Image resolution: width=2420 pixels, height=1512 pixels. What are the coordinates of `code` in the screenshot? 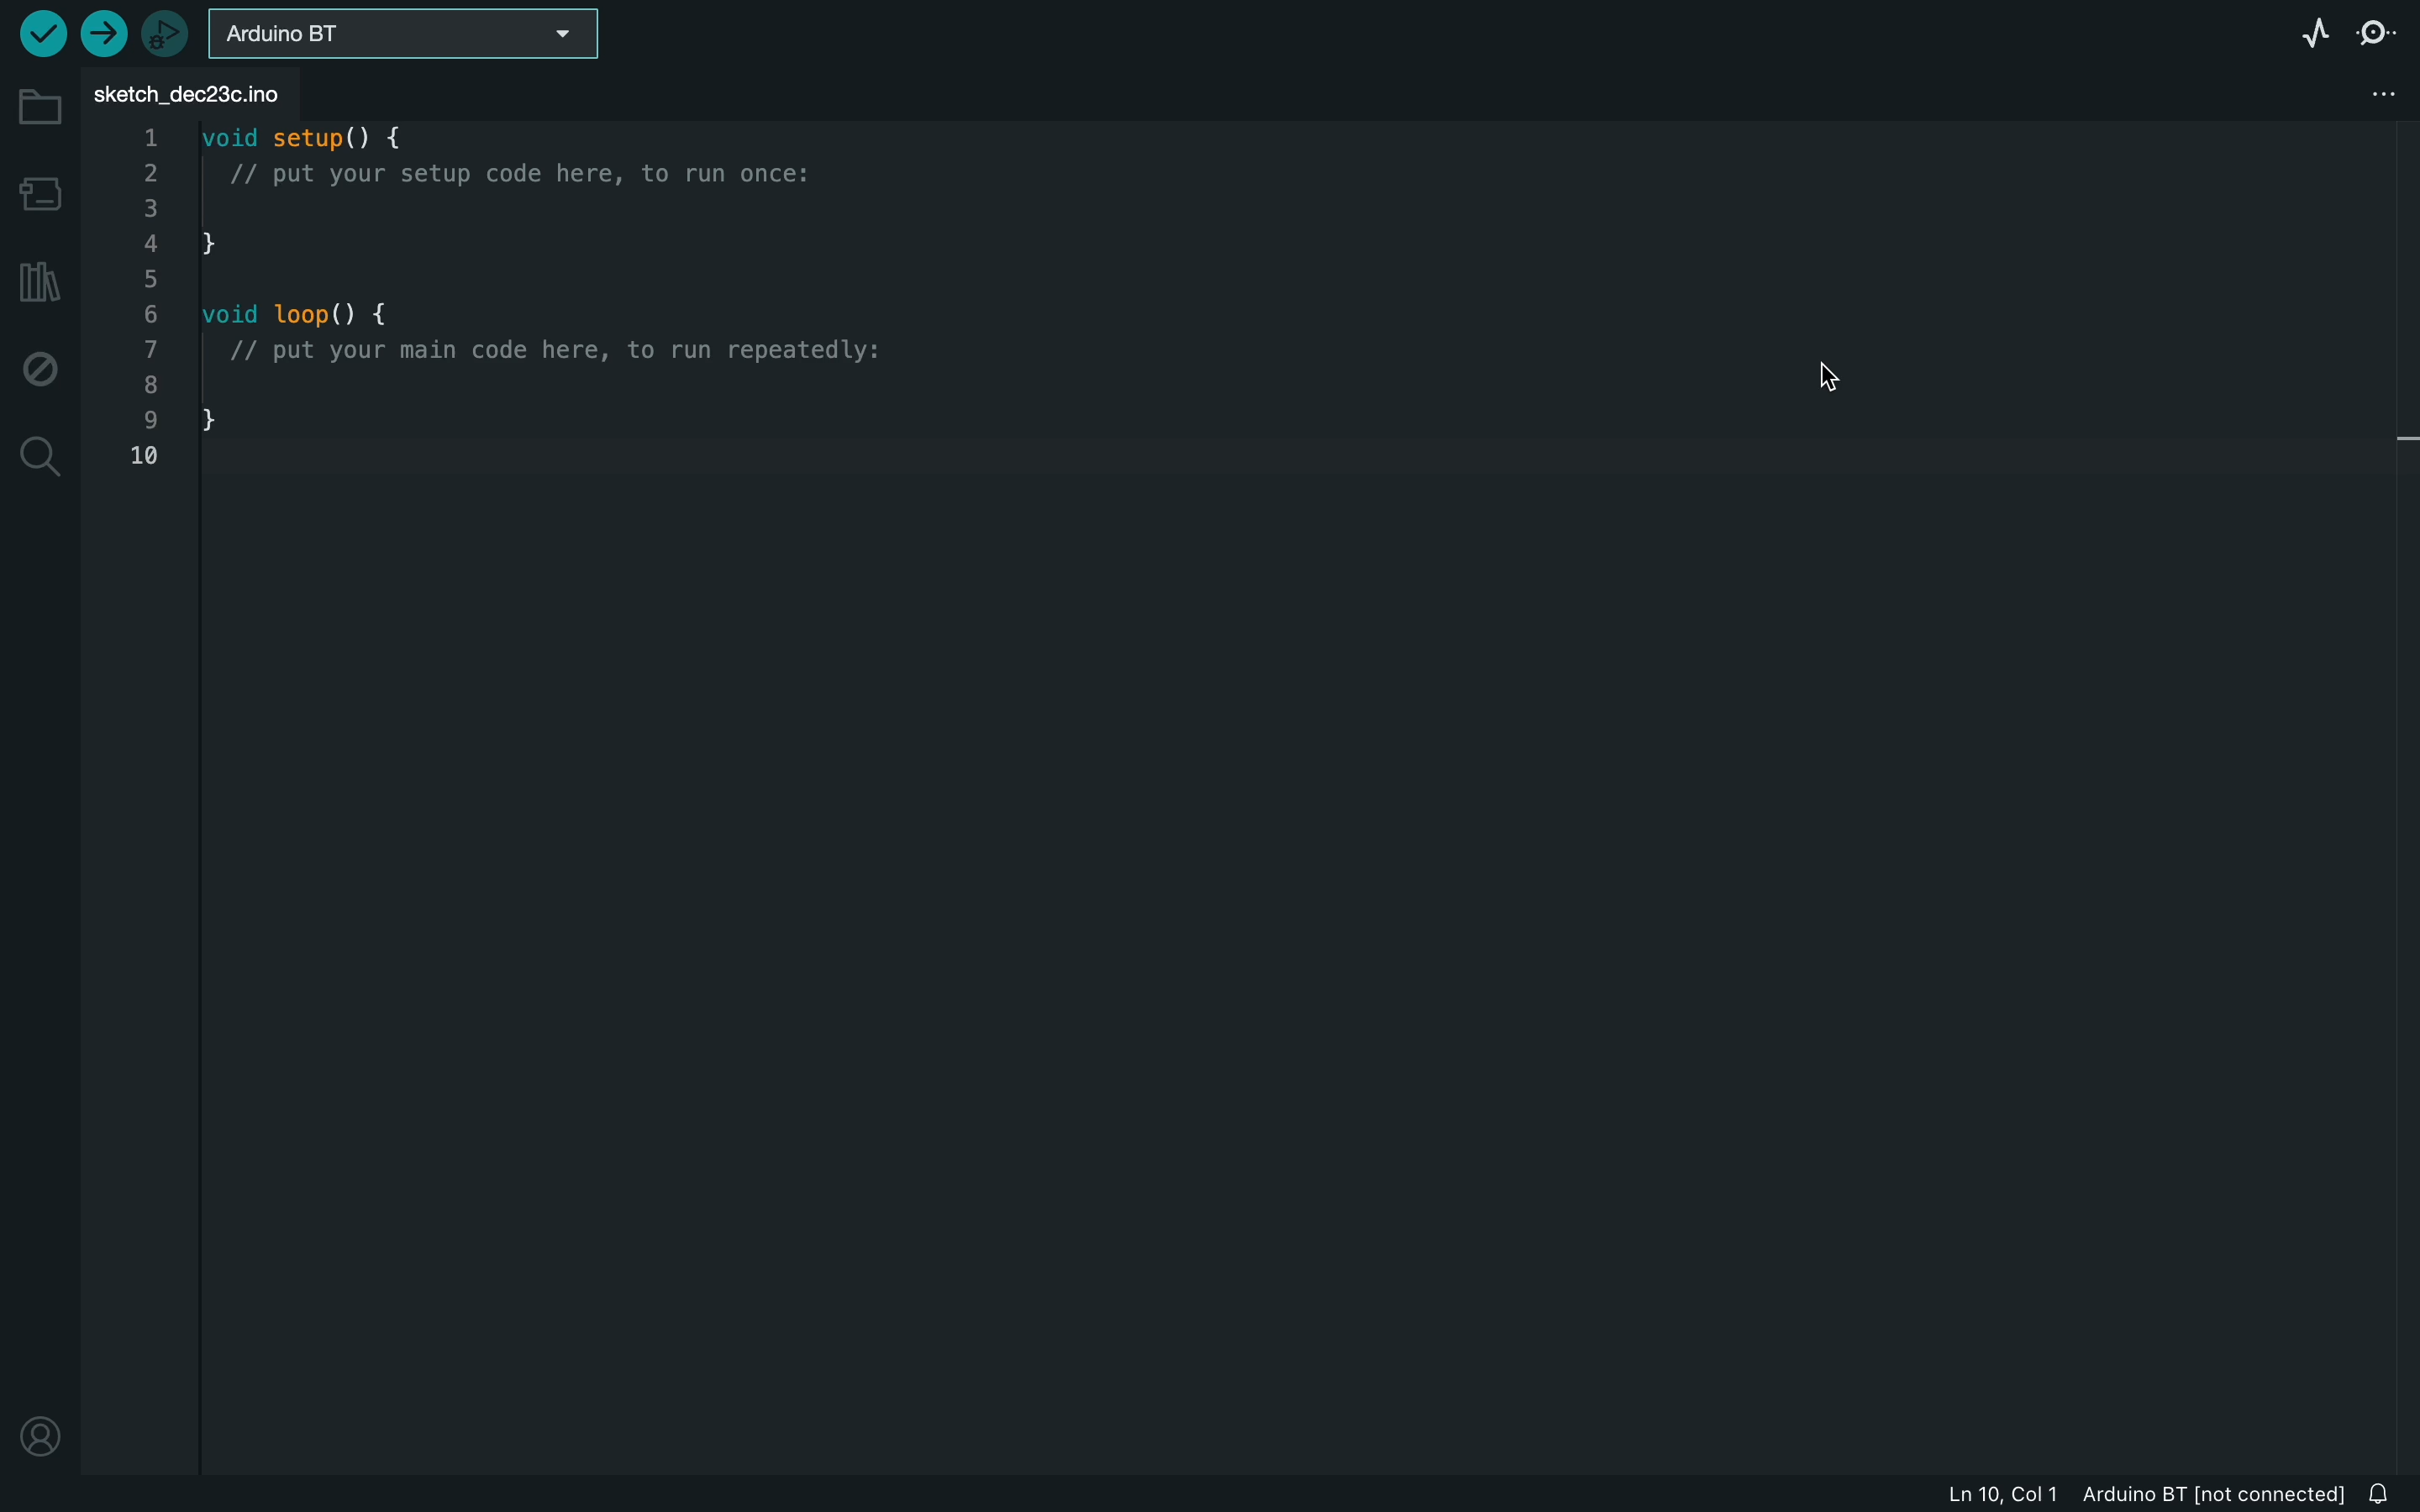 It's located at (522, 300).